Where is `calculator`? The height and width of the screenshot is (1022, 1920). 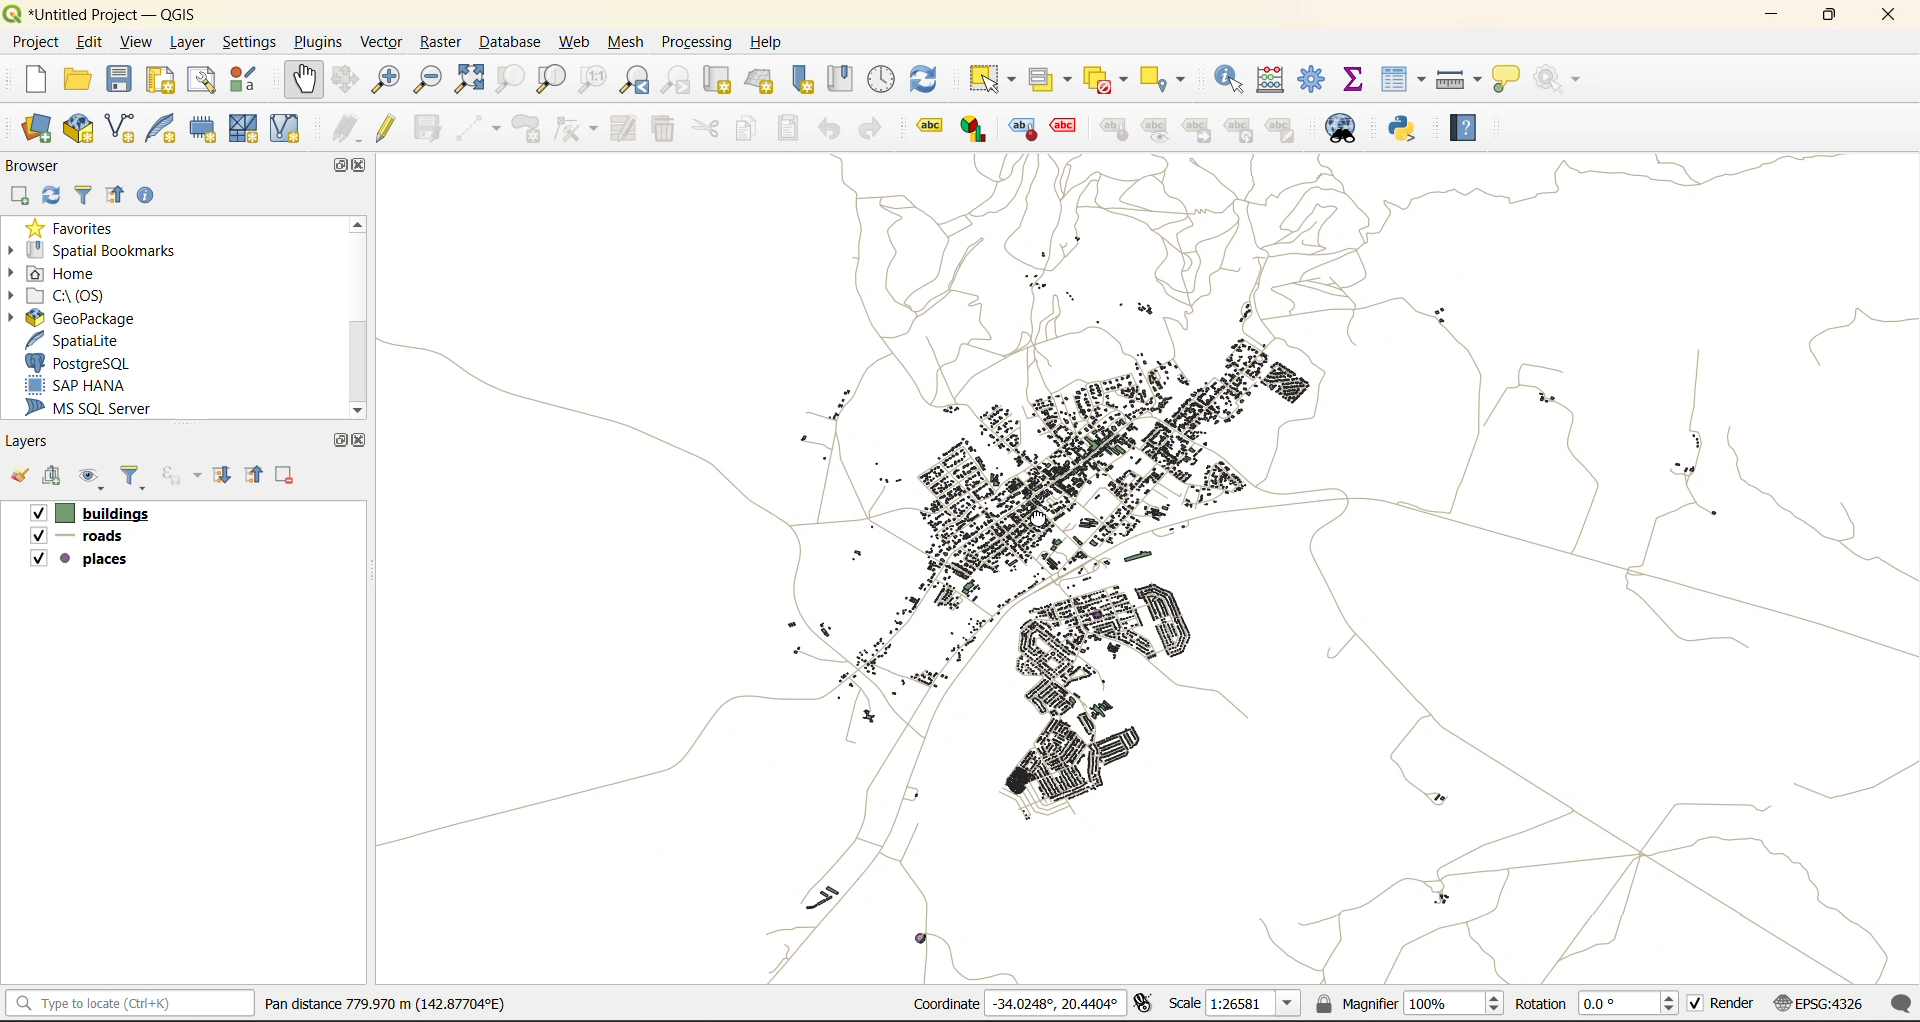
calculator is located at coordinates (1273, 80).